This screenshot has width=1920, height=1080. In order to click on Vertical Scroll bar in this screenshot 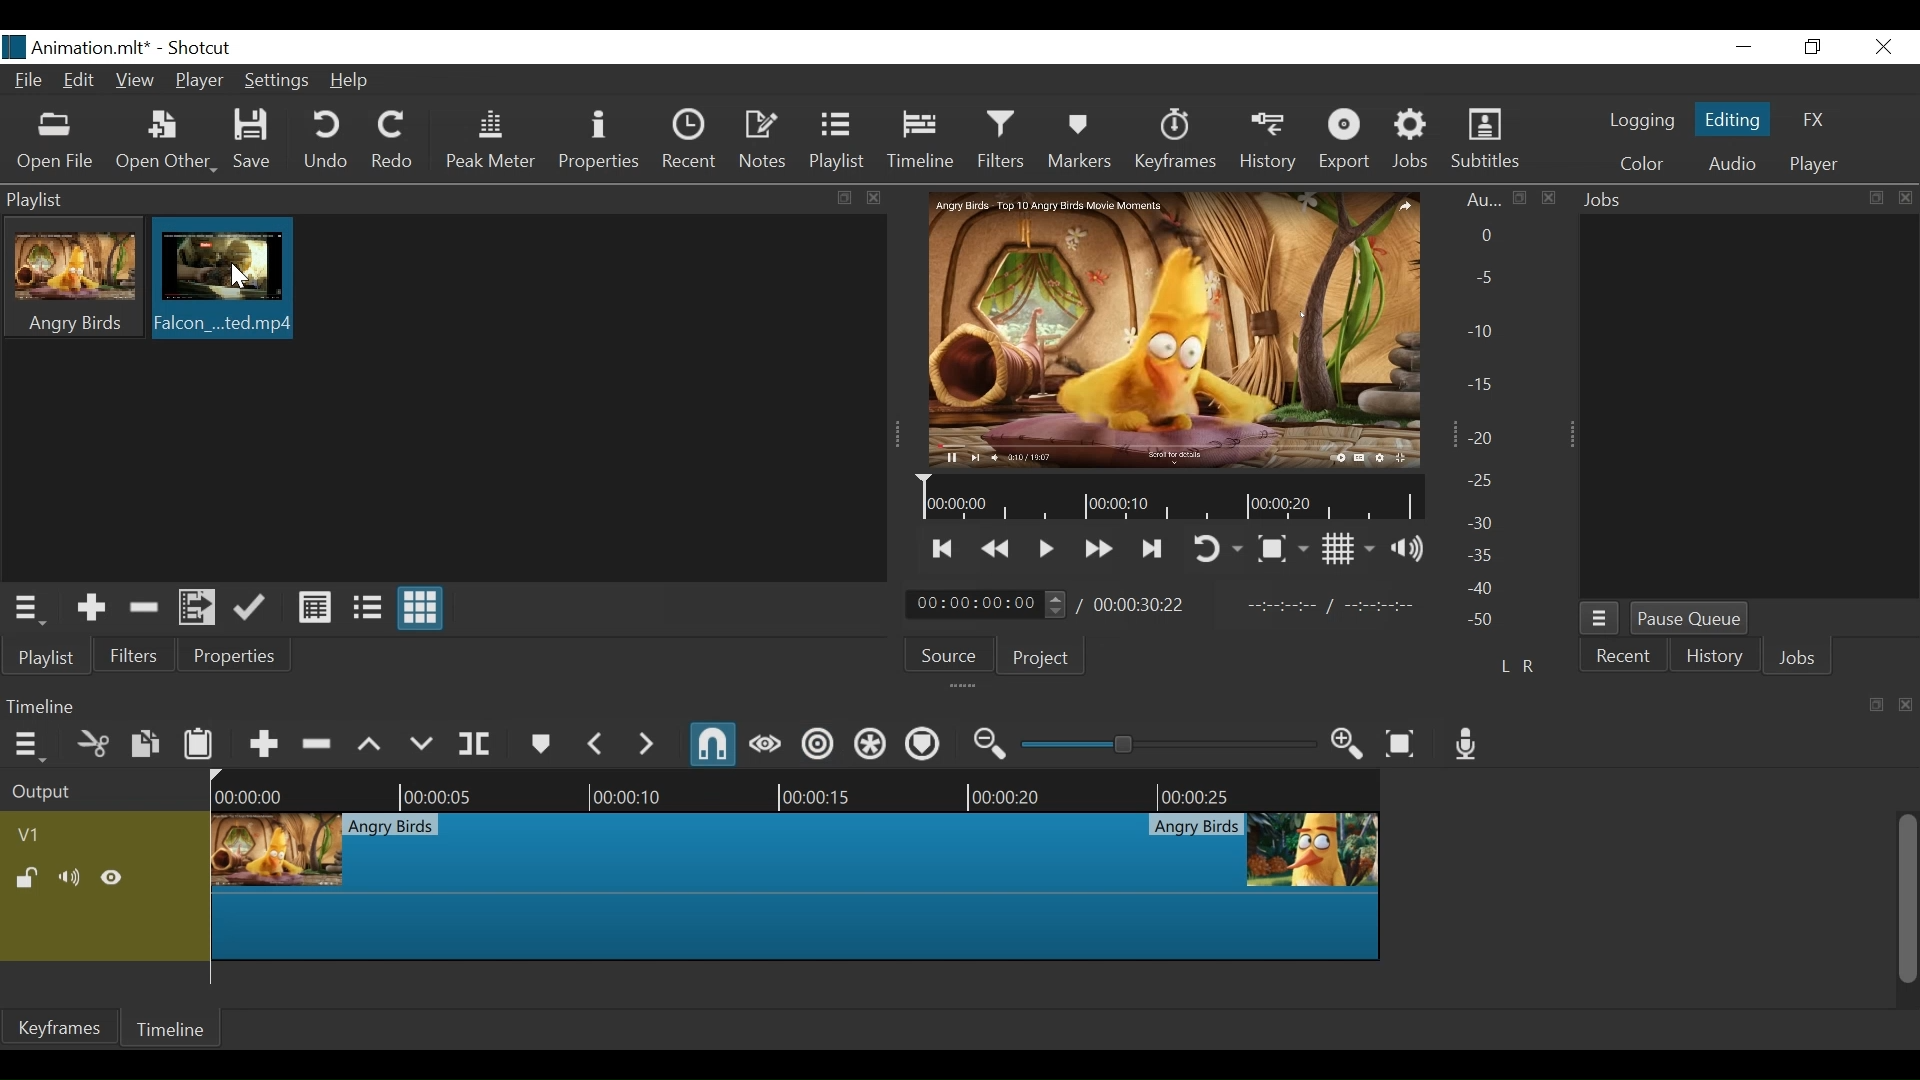, I will do `click(1908, 900)`.